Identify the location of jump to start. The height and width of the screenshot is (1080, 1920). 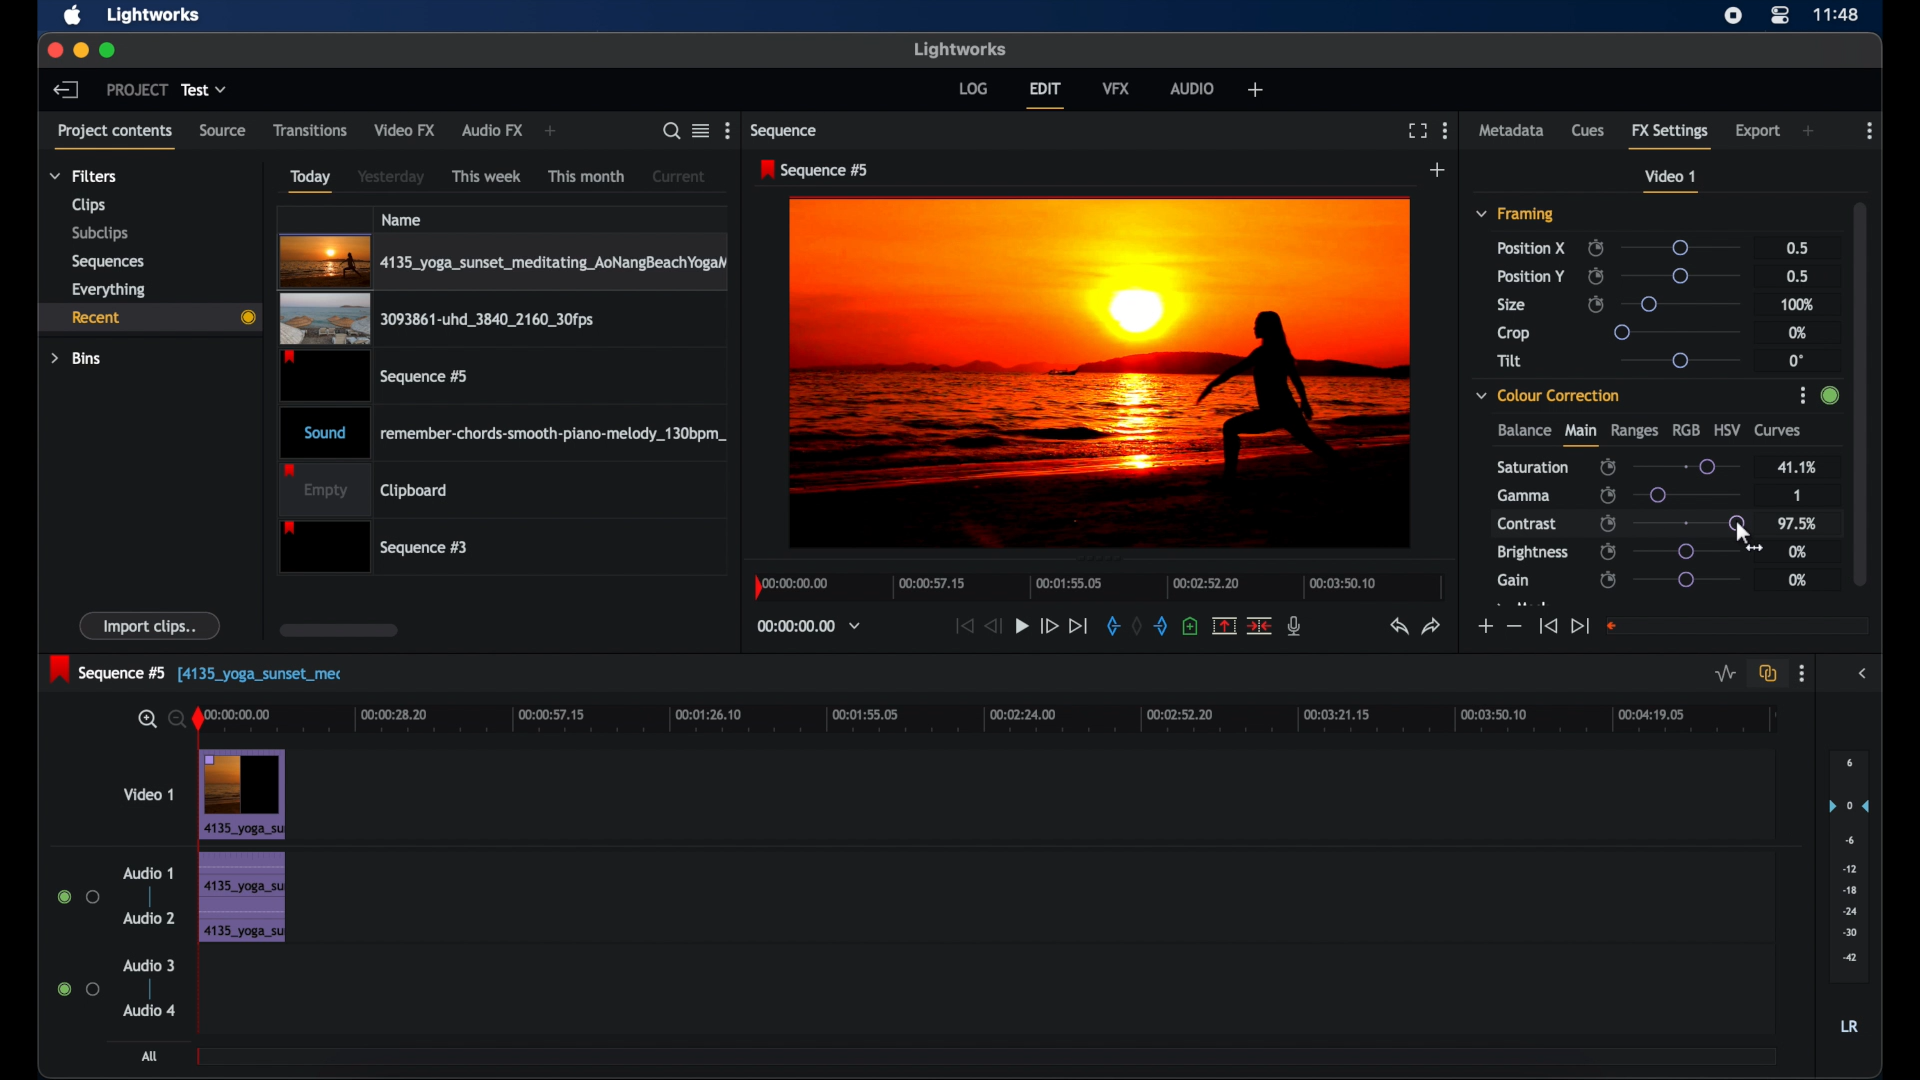
(964, 625).